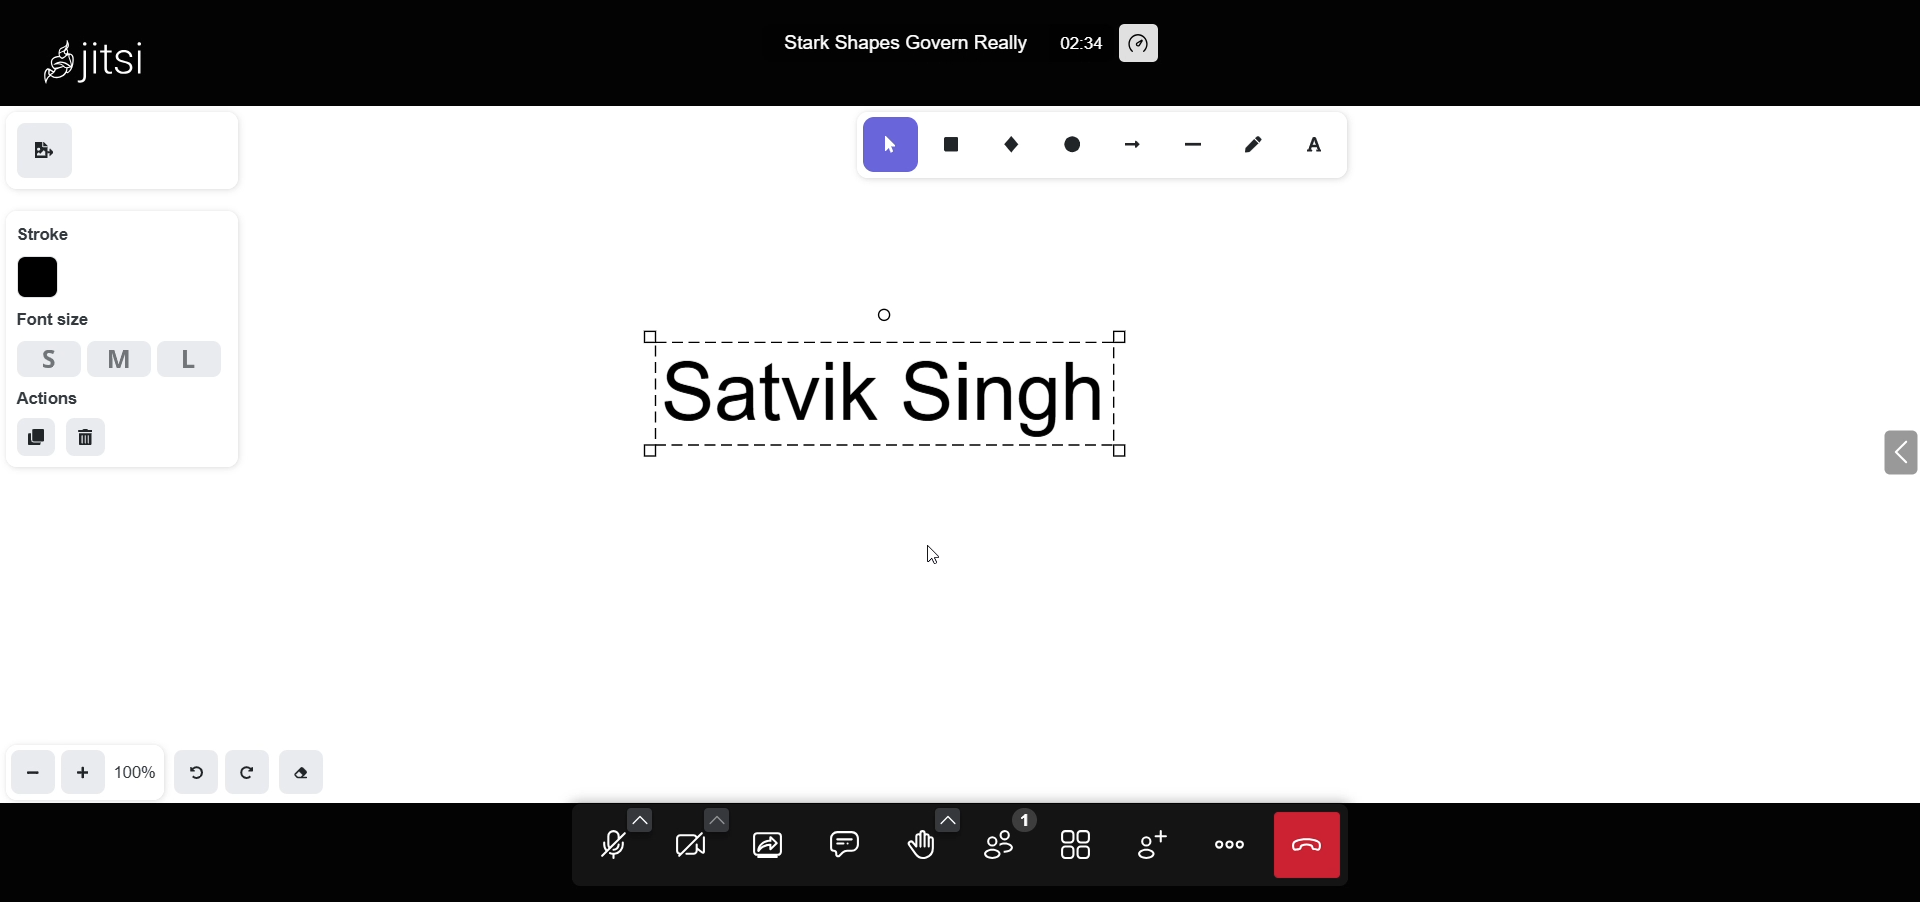 The height and width of the screenshot is (902, 1920). I want to click on chat, so click(848, 843).